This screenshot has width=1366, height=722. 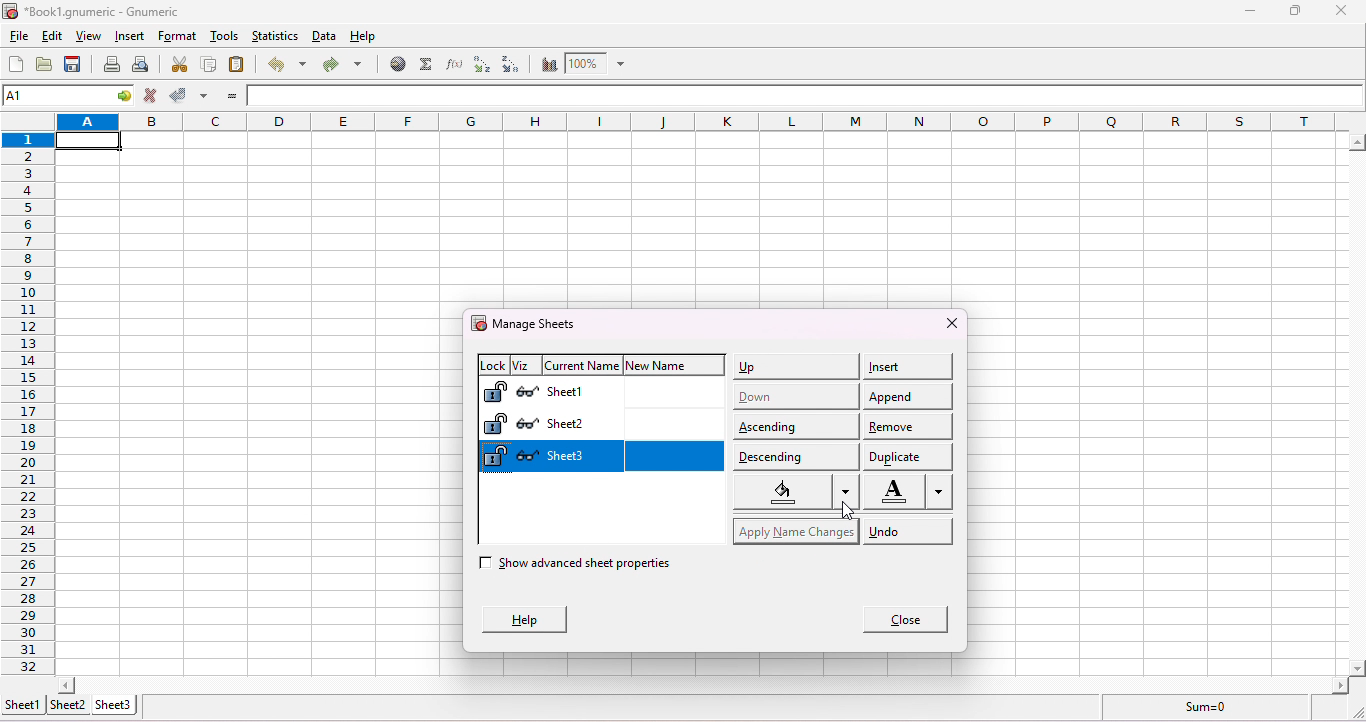 I want to click on print, so click(x=112, y=66).